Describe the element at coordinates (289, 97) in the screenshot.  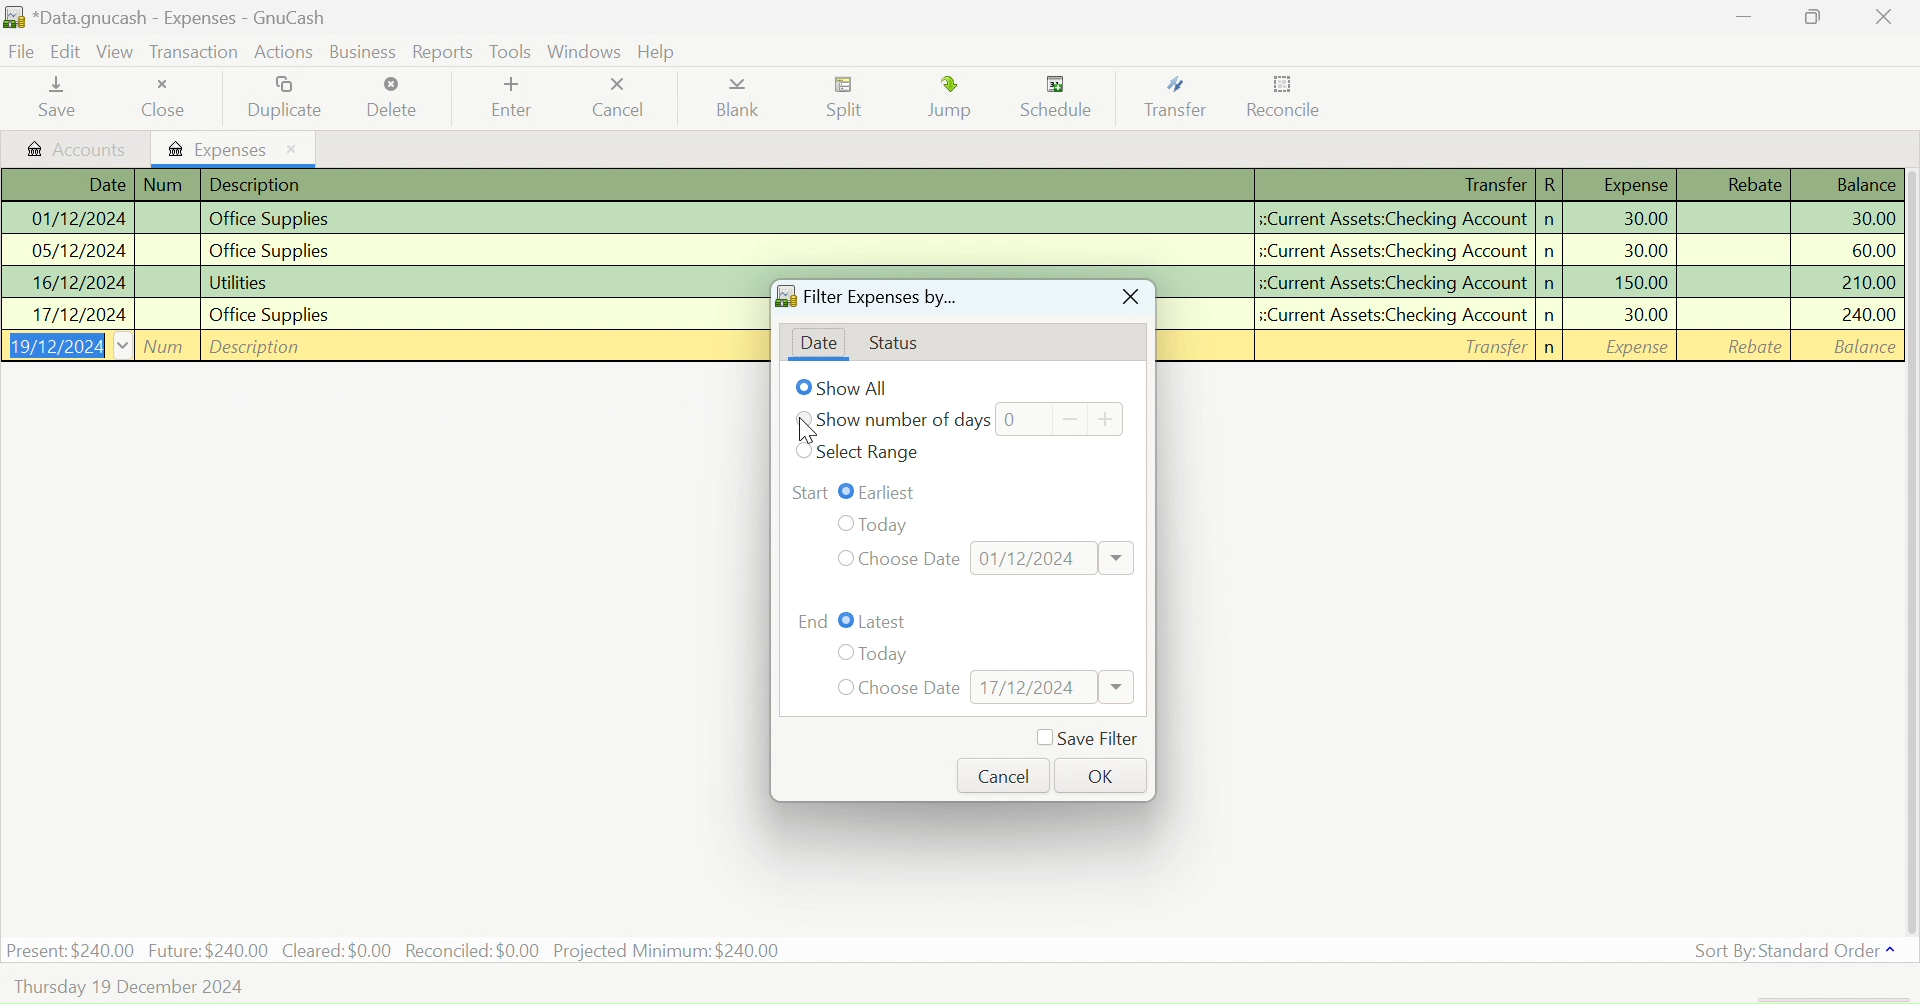
I see `Duplicate` at that location.